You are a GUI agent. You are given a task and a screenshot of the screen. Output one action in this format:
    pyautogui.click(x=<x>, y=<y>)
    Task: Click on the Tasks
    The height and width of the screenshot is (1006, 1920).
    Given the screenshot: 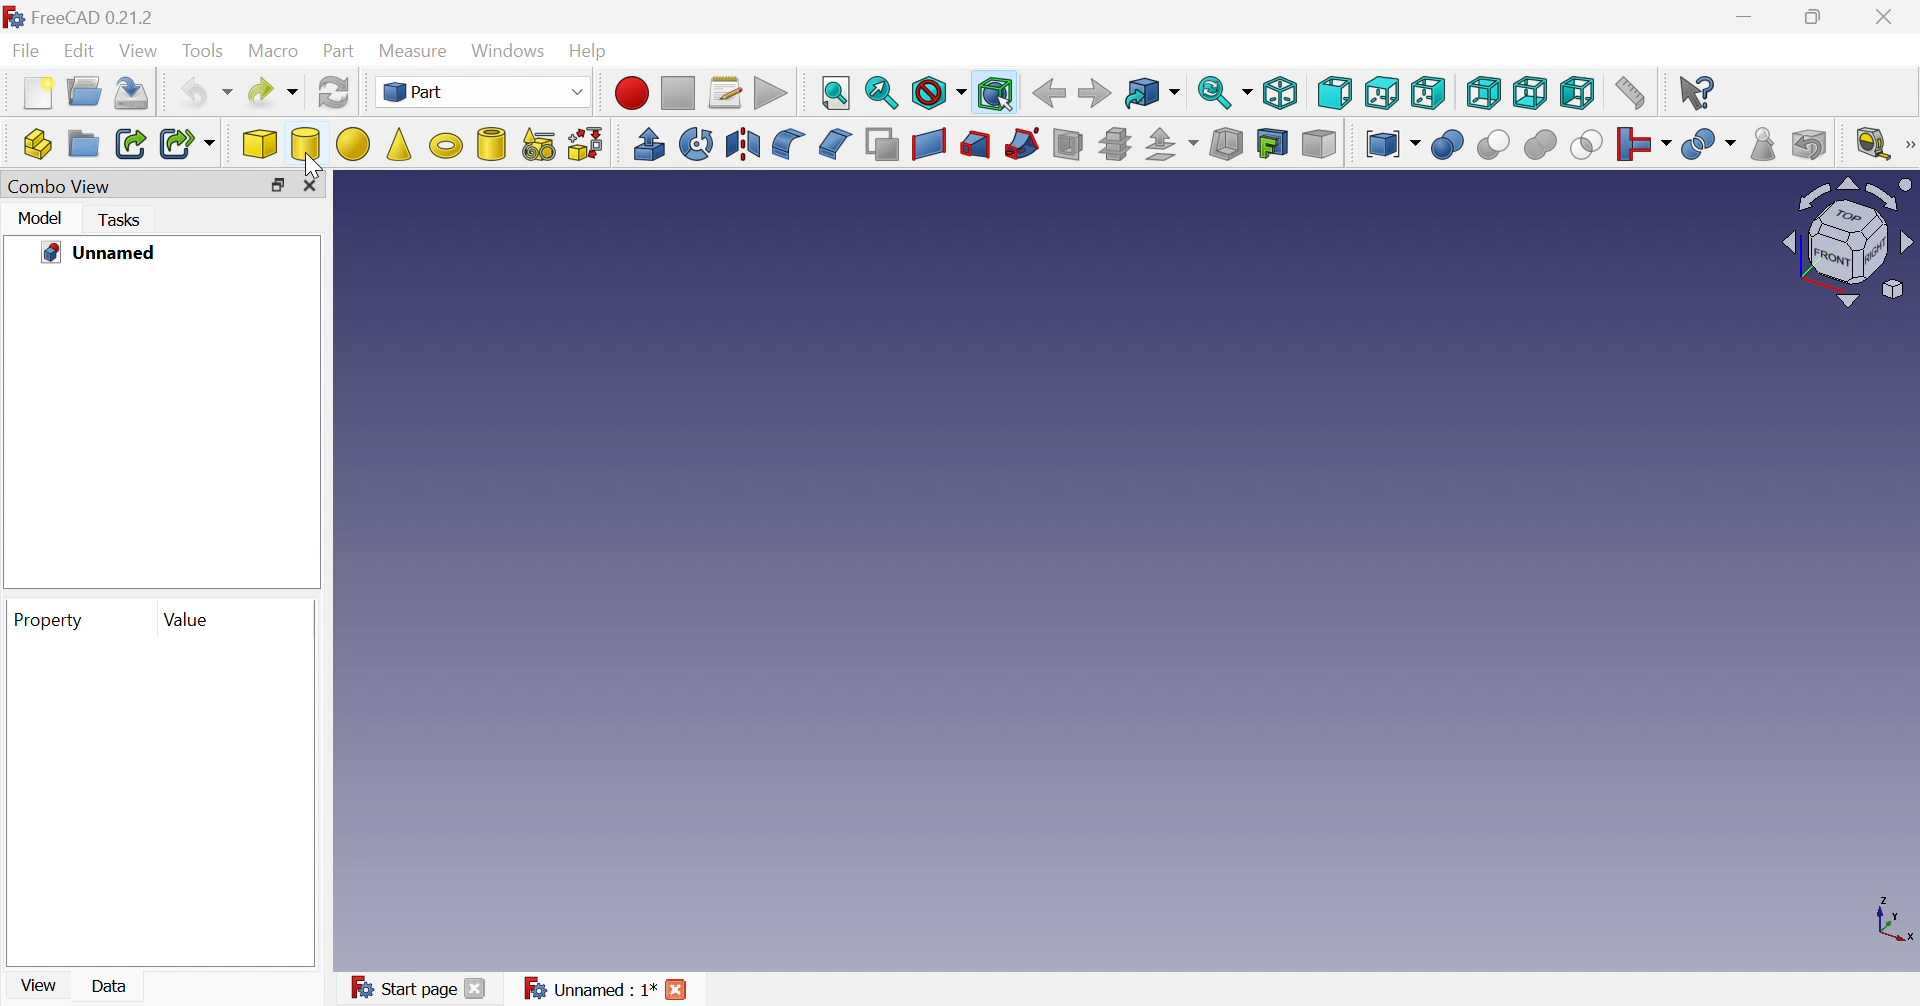 What is the action you would take?
    pyautogui.click(x=123, y=220)
    